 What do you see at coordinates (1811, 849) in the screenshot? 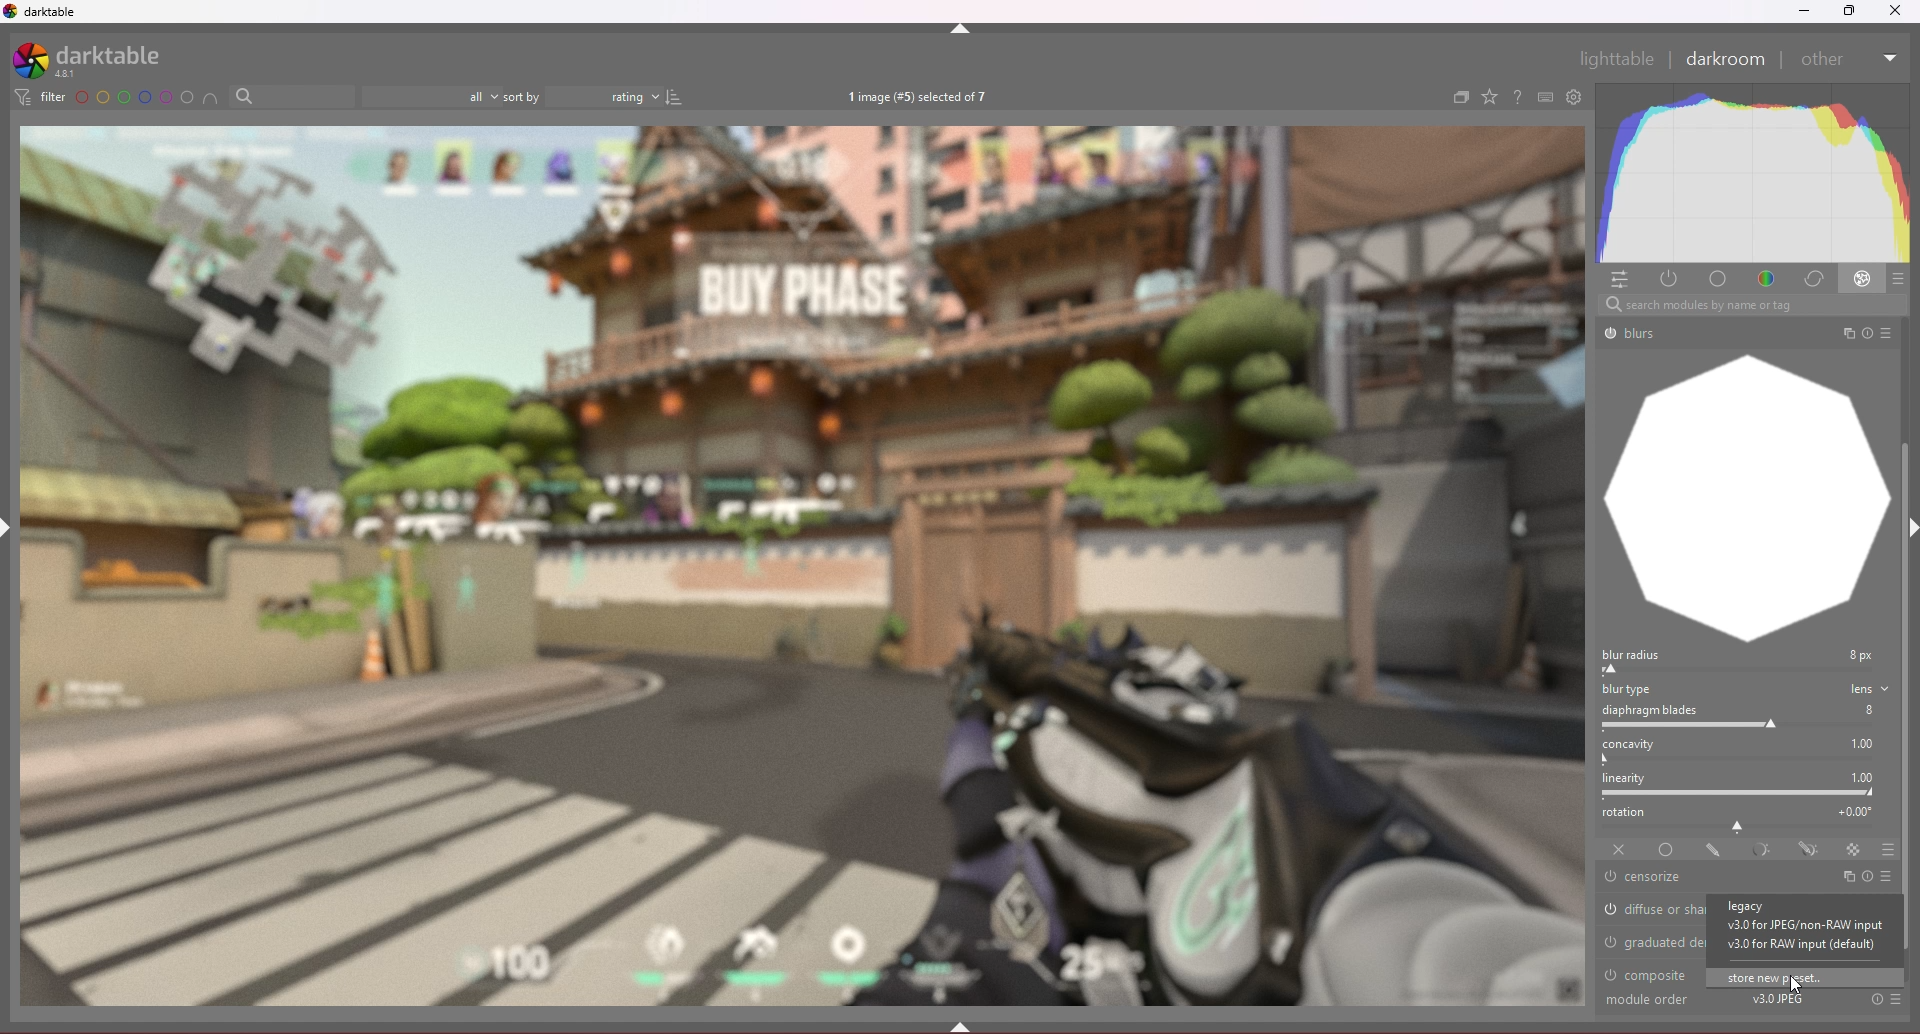
I see `drawn and parametric mask` at bounding box center [1811, 849].